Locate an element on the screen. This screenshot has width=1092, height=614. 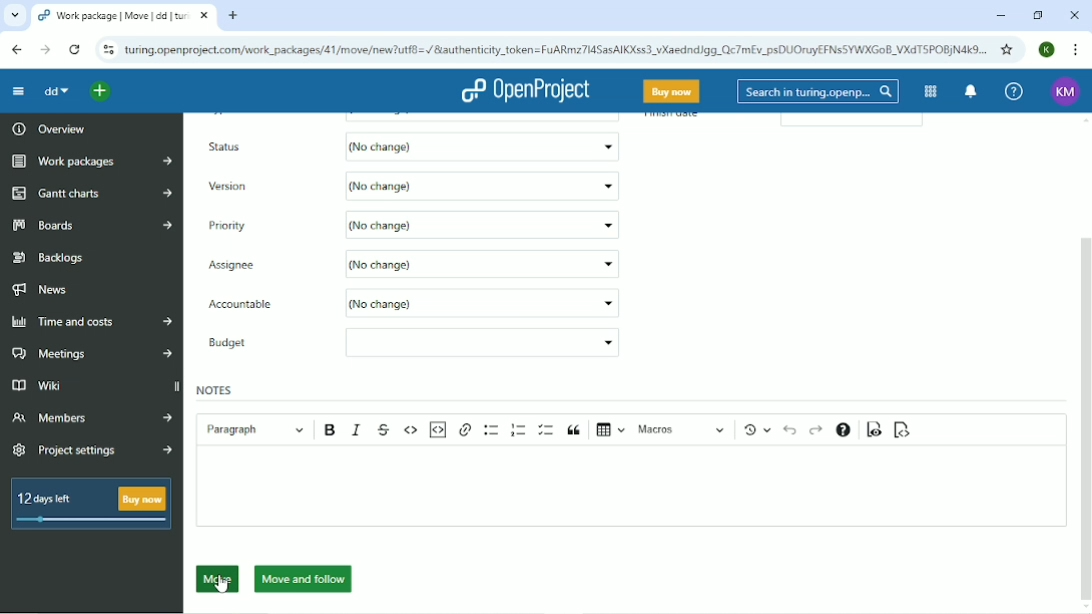
Restore down is located at coordinates (1036, 15).